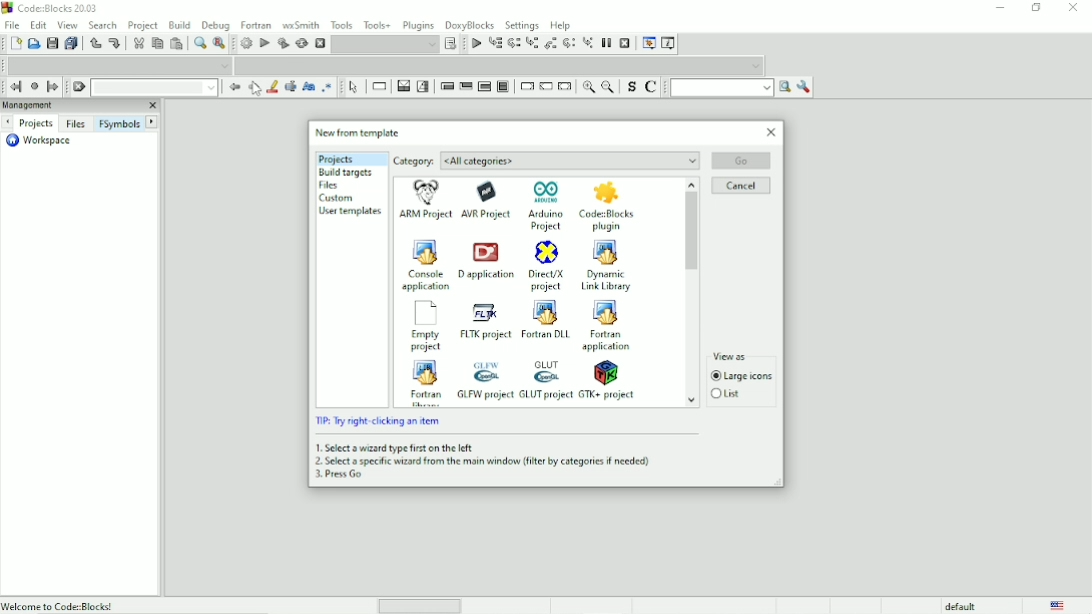 This screenshot has width=1092, height=614. Describe the element at coordinates (425, 264) in the screenshot. I see `Console application` at that location.